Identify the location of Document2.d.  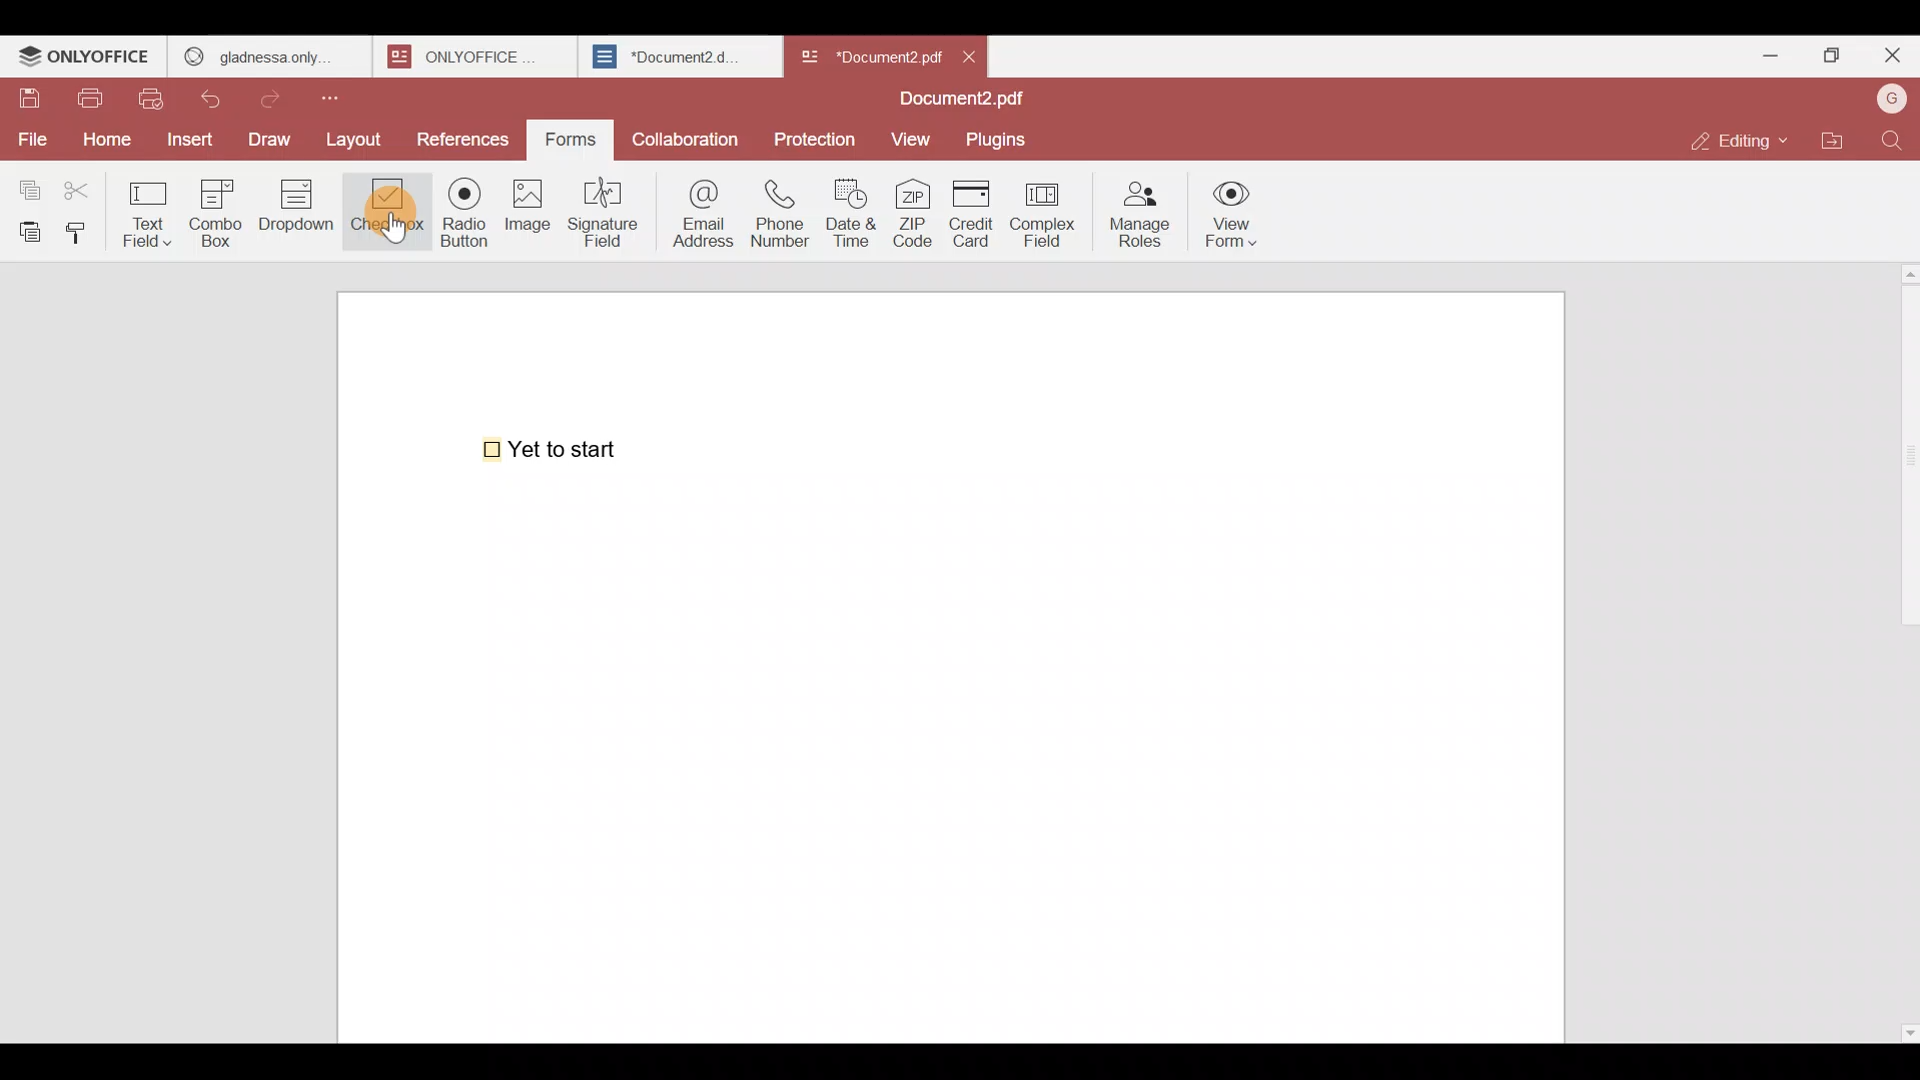
(679, 62).